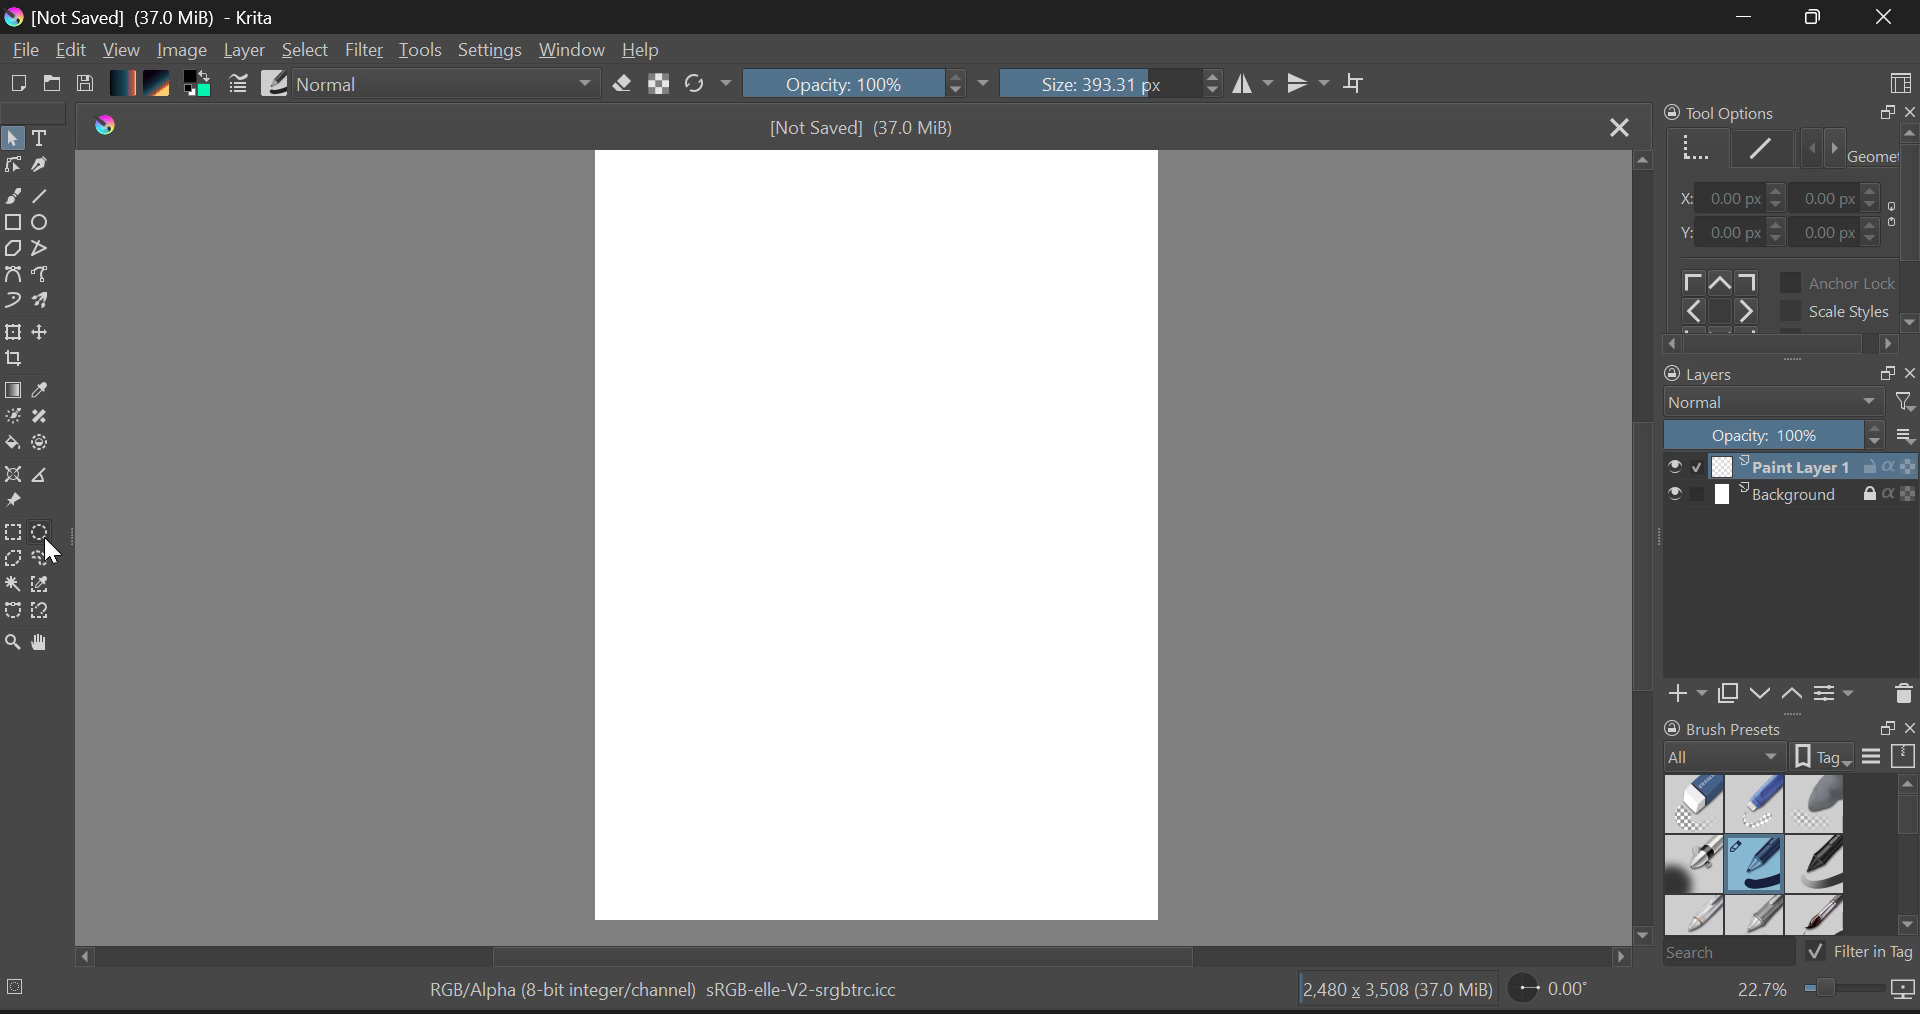  I want to click on Lock Alpha, so click(655, 85).